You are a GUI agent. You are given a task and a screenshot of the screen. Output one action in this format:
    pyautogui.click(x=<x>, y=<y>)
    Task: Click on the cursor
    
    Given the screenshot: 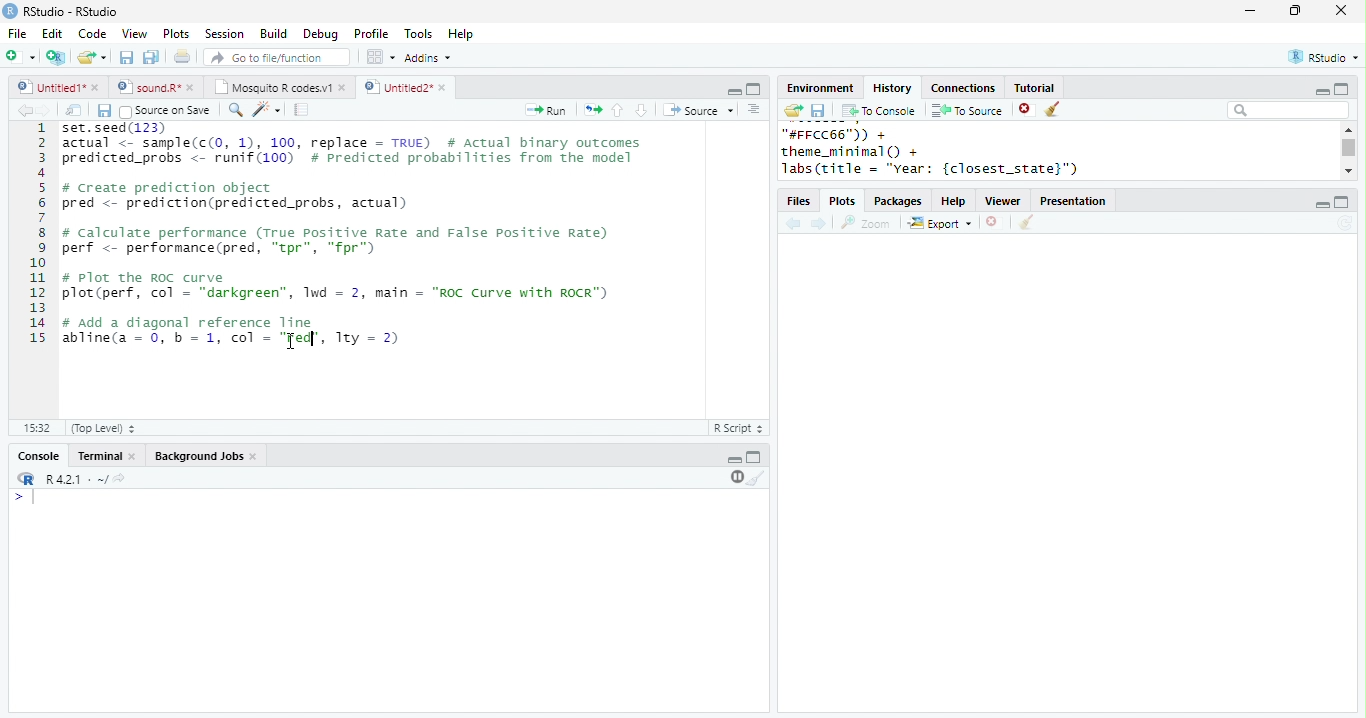 What is the action you would take?
    pyautogui.click(x=291, y=343)
    